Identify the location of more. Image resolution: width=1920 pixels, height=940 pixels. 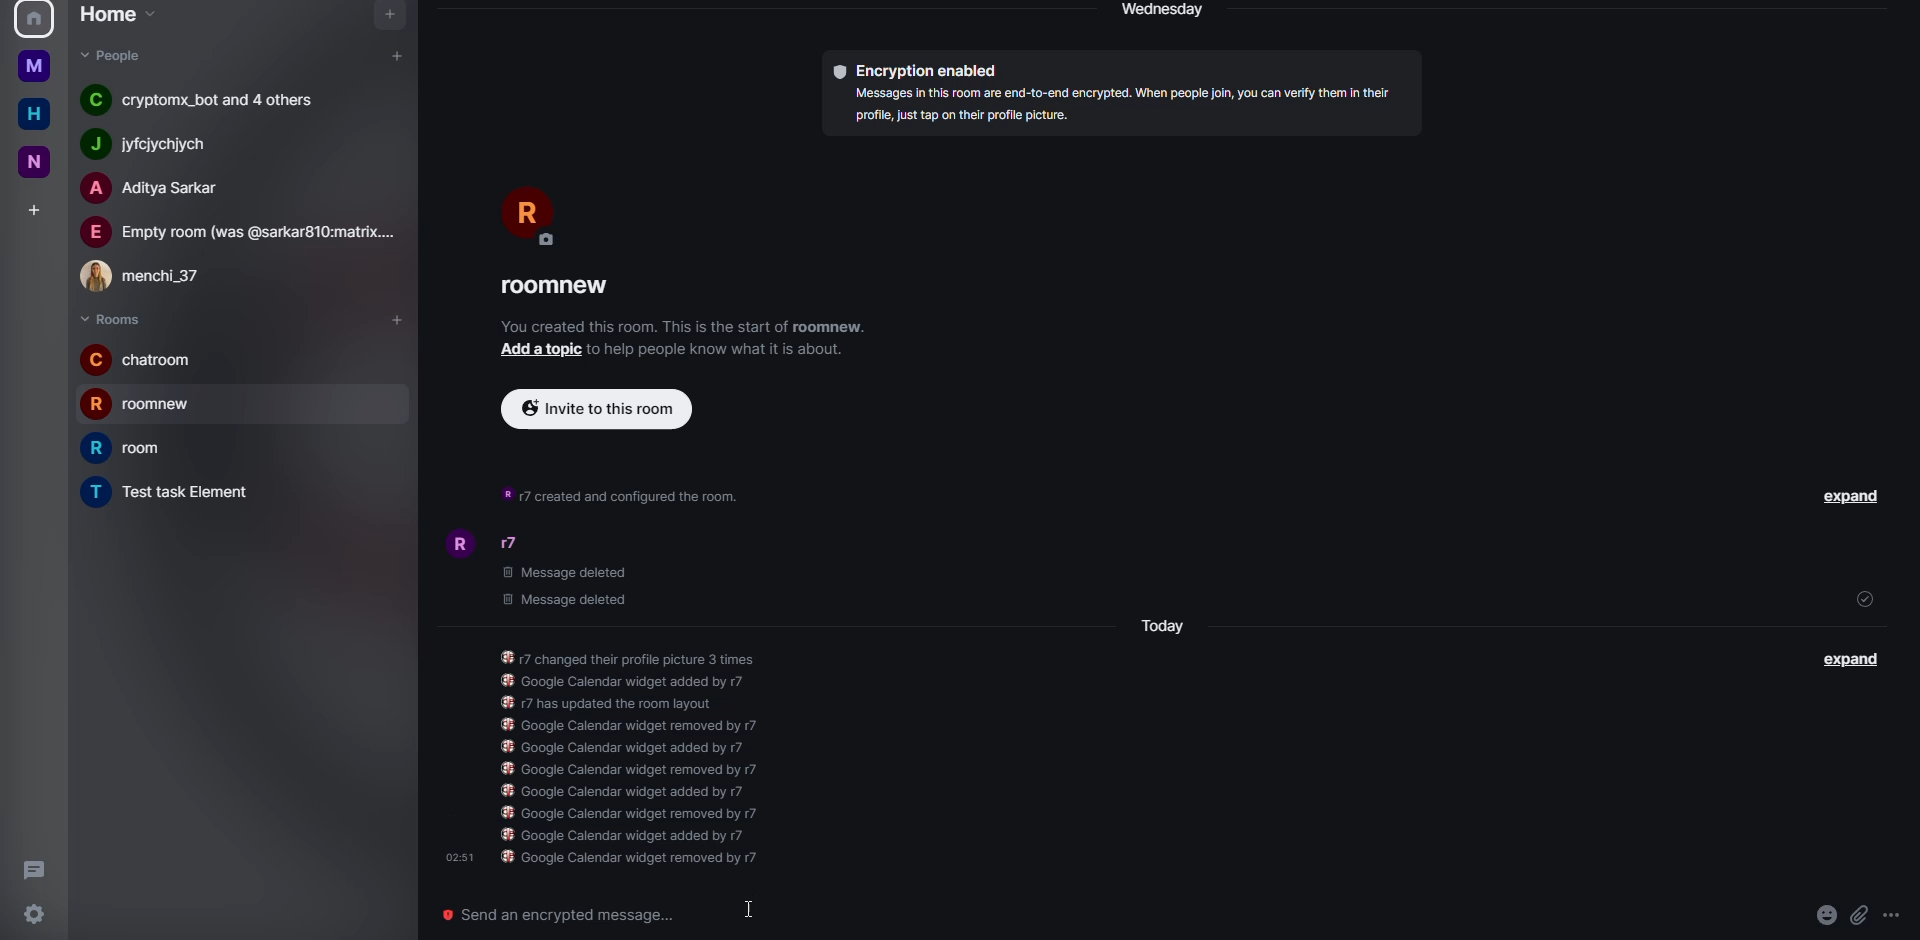
(1897, 914).